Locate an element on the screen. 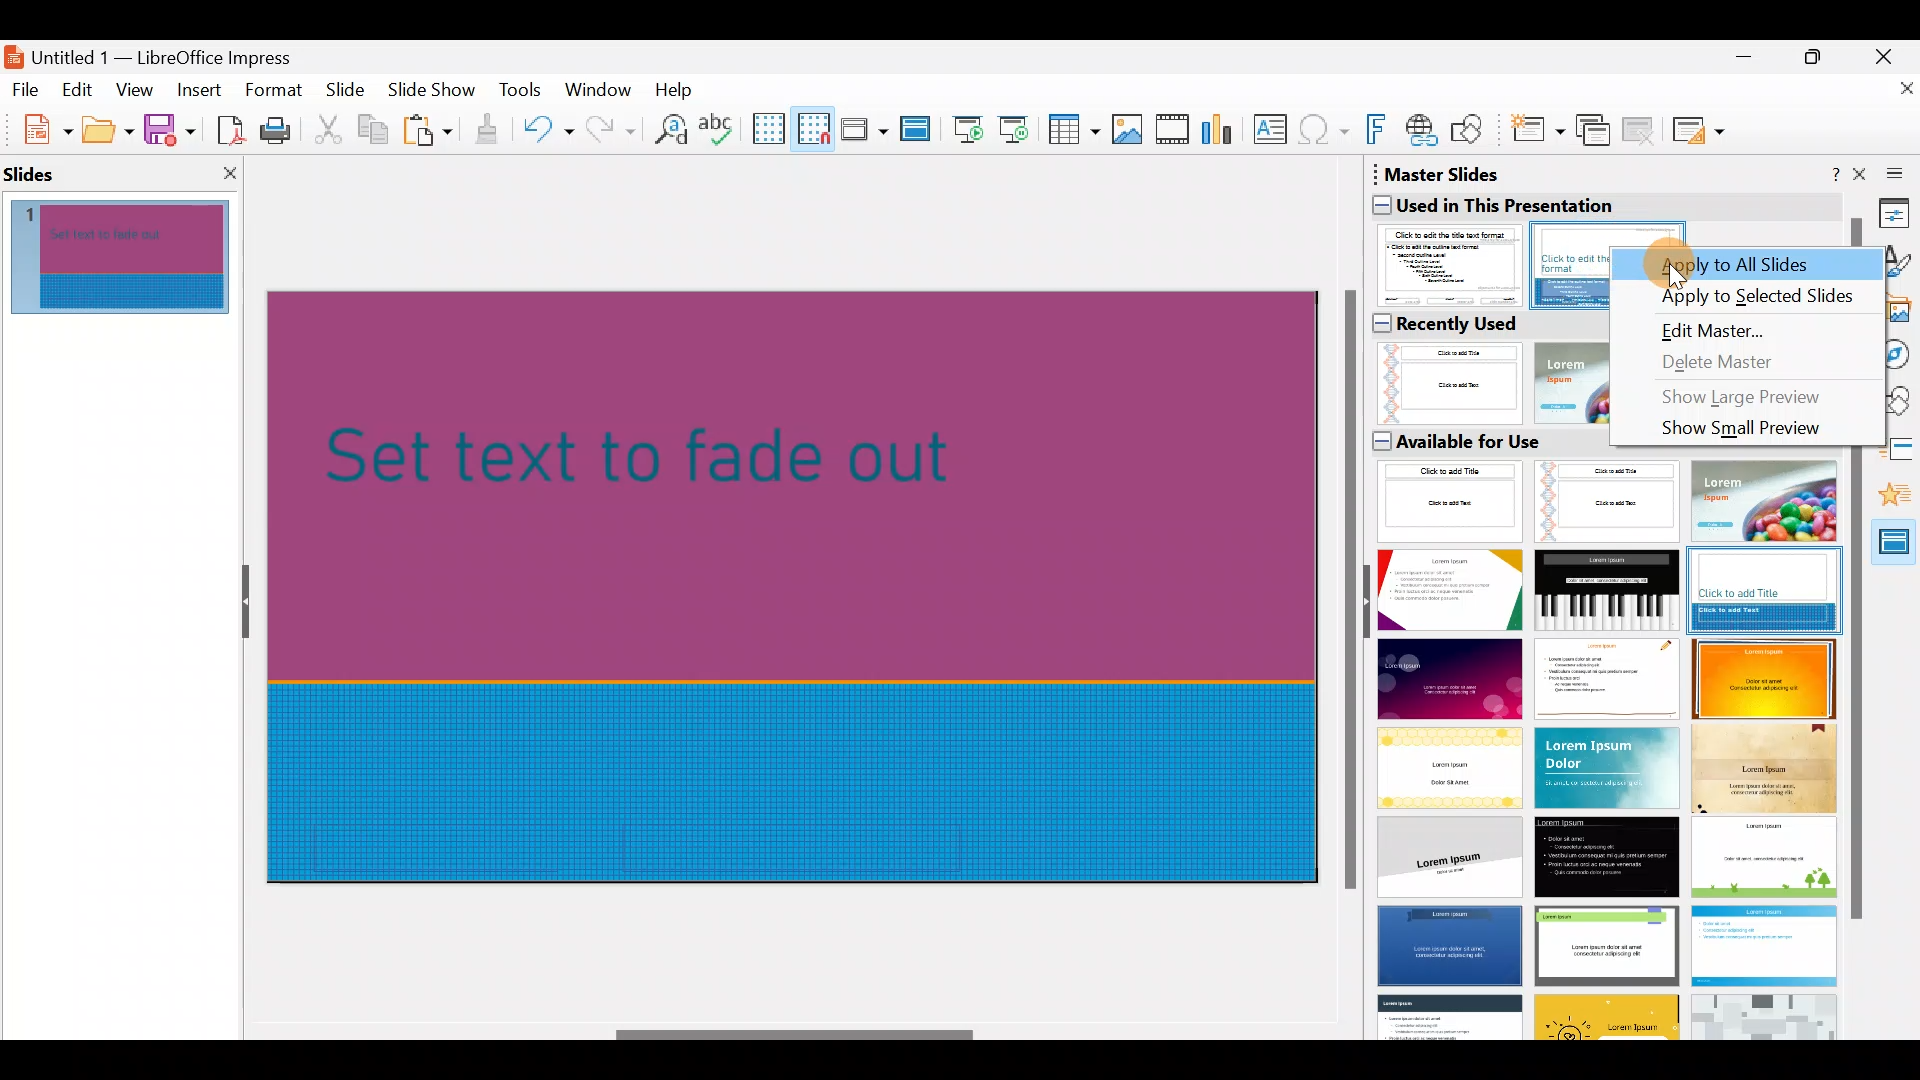 Image resolution: width=1920 pixels, height=1080 pixels. Document name is located at coordinates (163, 52).